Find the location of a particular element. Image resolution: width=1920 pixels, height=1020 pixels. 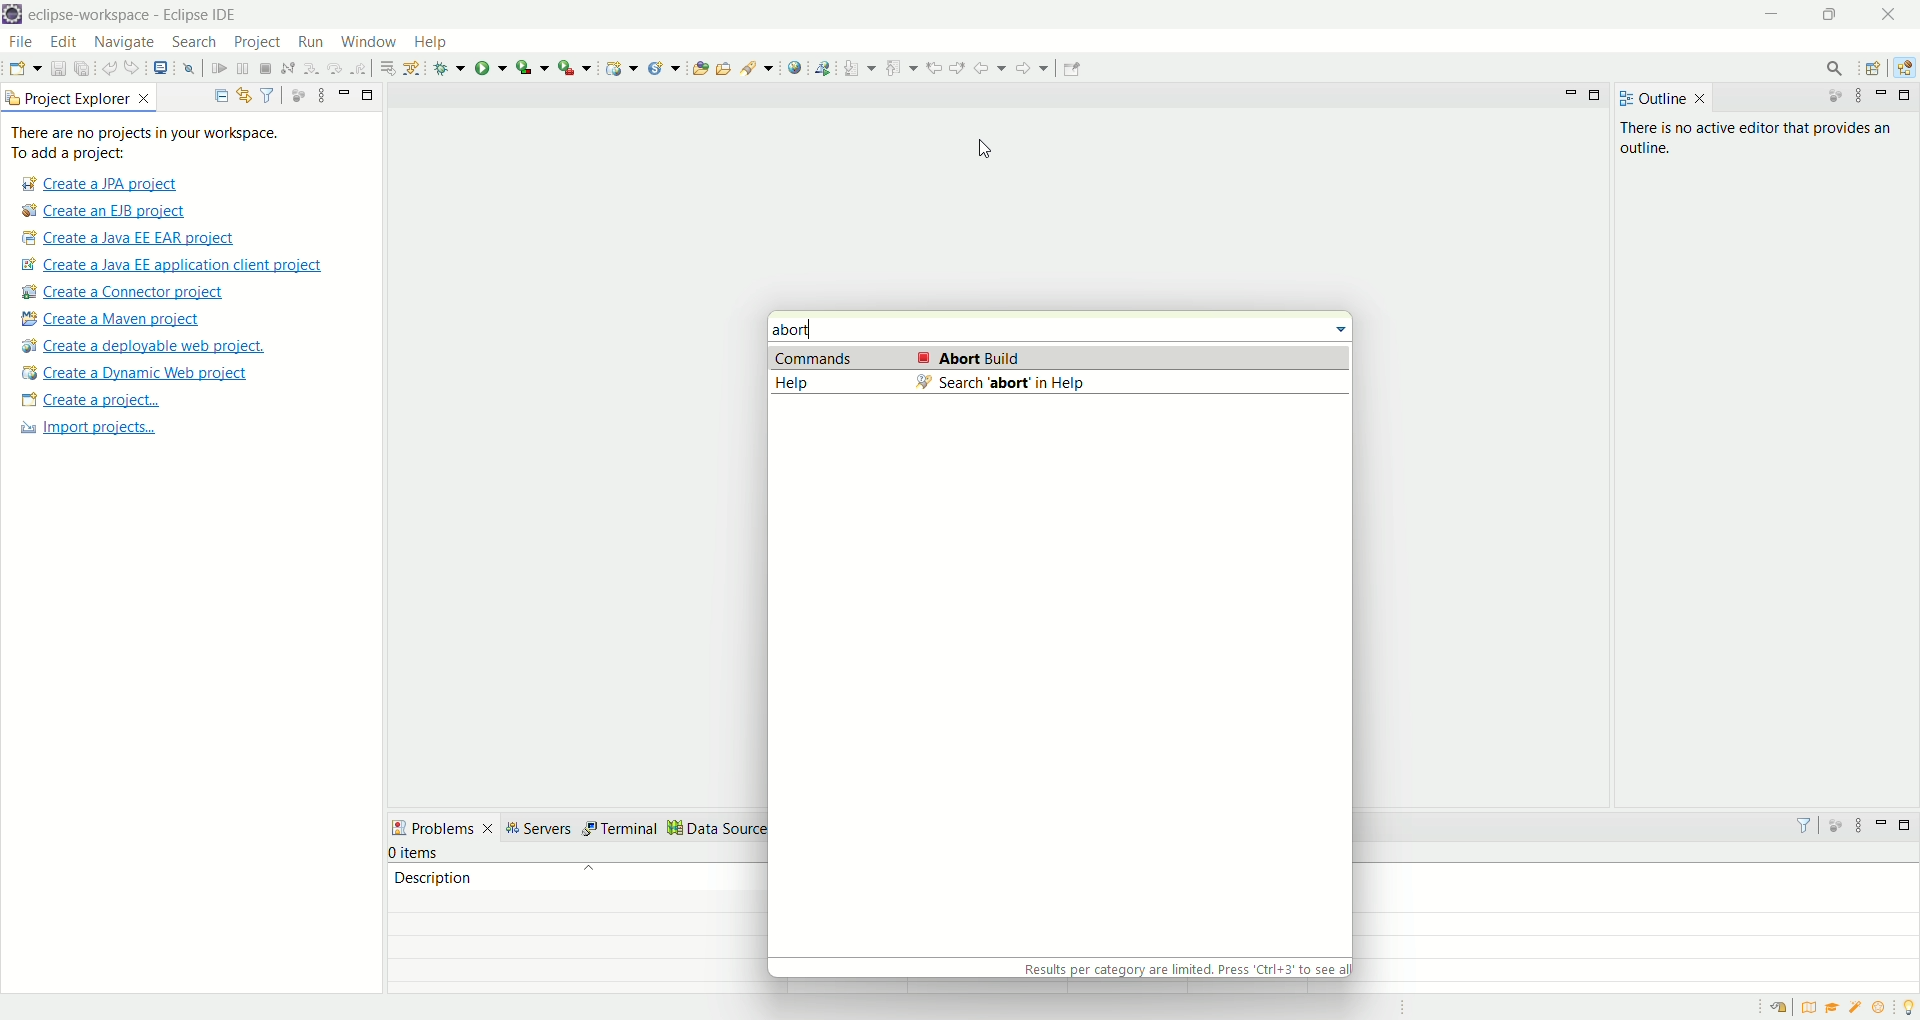

create a JPA project is located at coordinates (101, 185).